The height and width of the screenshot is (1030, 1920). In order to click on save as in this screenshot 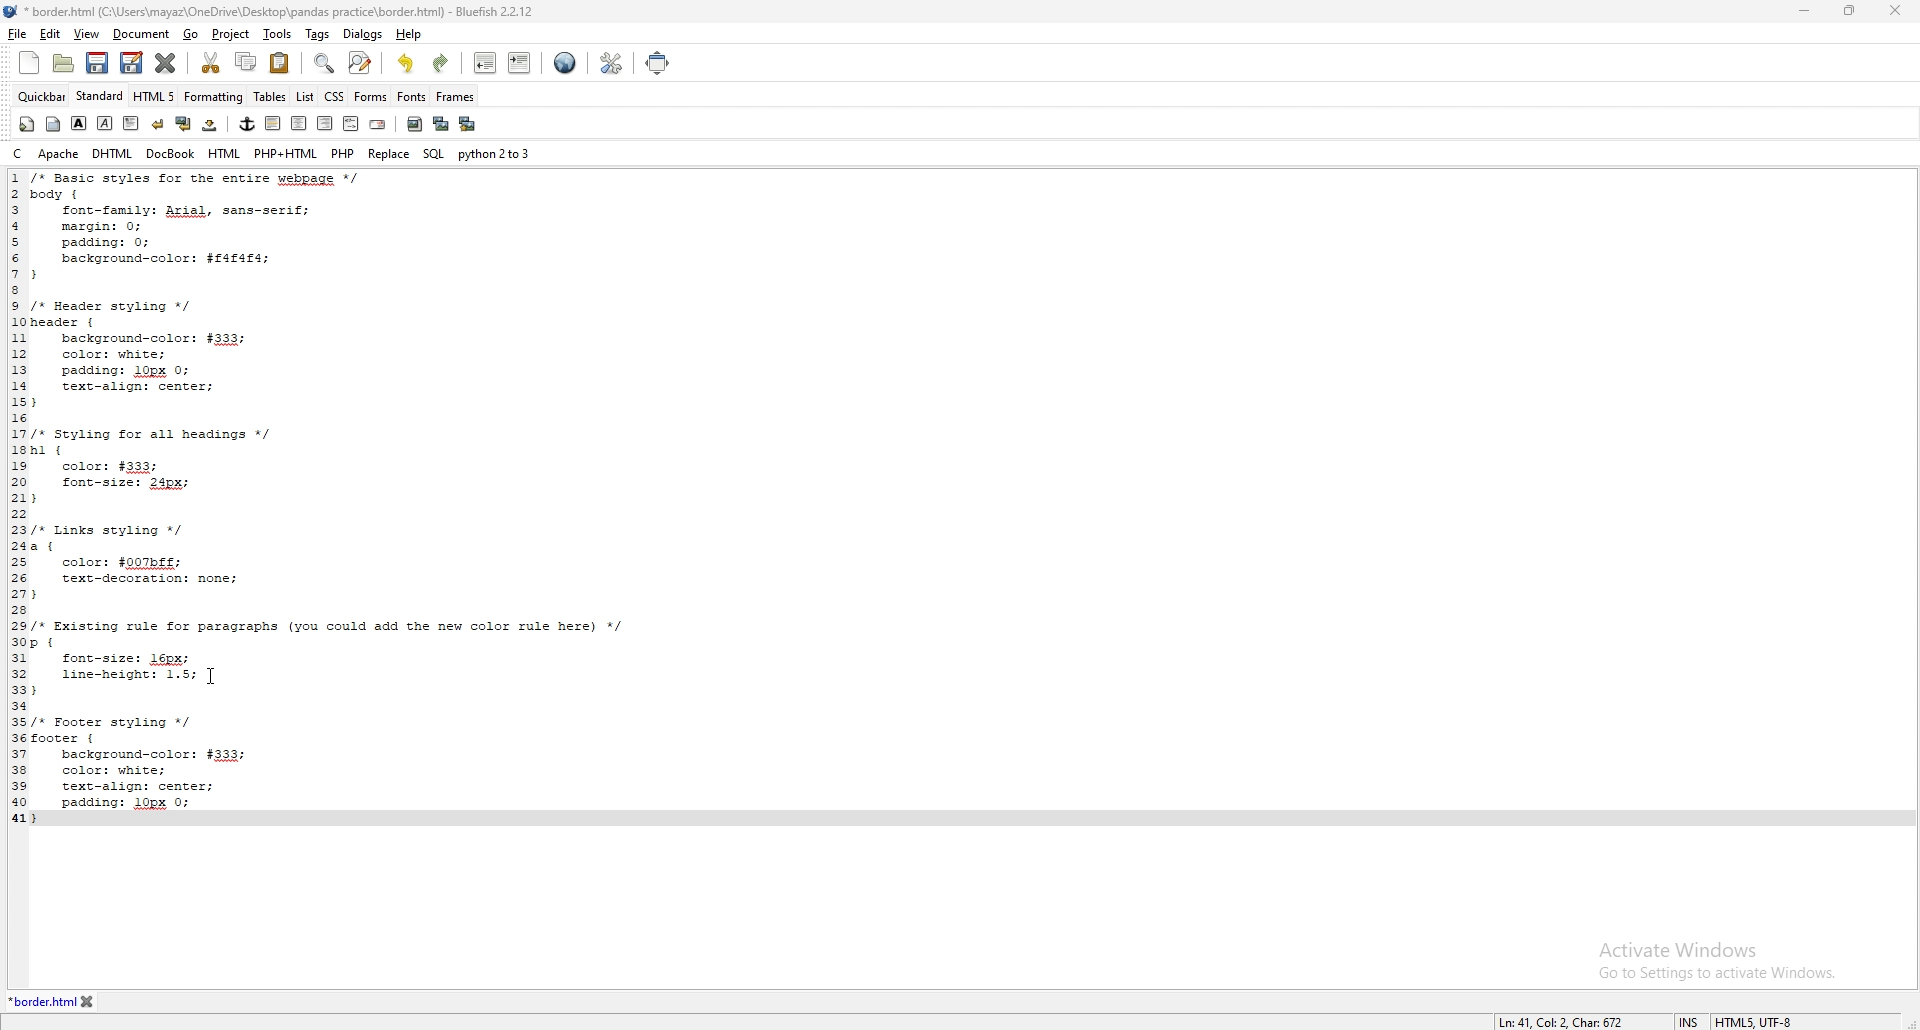, I will do `click(131, 63)`.